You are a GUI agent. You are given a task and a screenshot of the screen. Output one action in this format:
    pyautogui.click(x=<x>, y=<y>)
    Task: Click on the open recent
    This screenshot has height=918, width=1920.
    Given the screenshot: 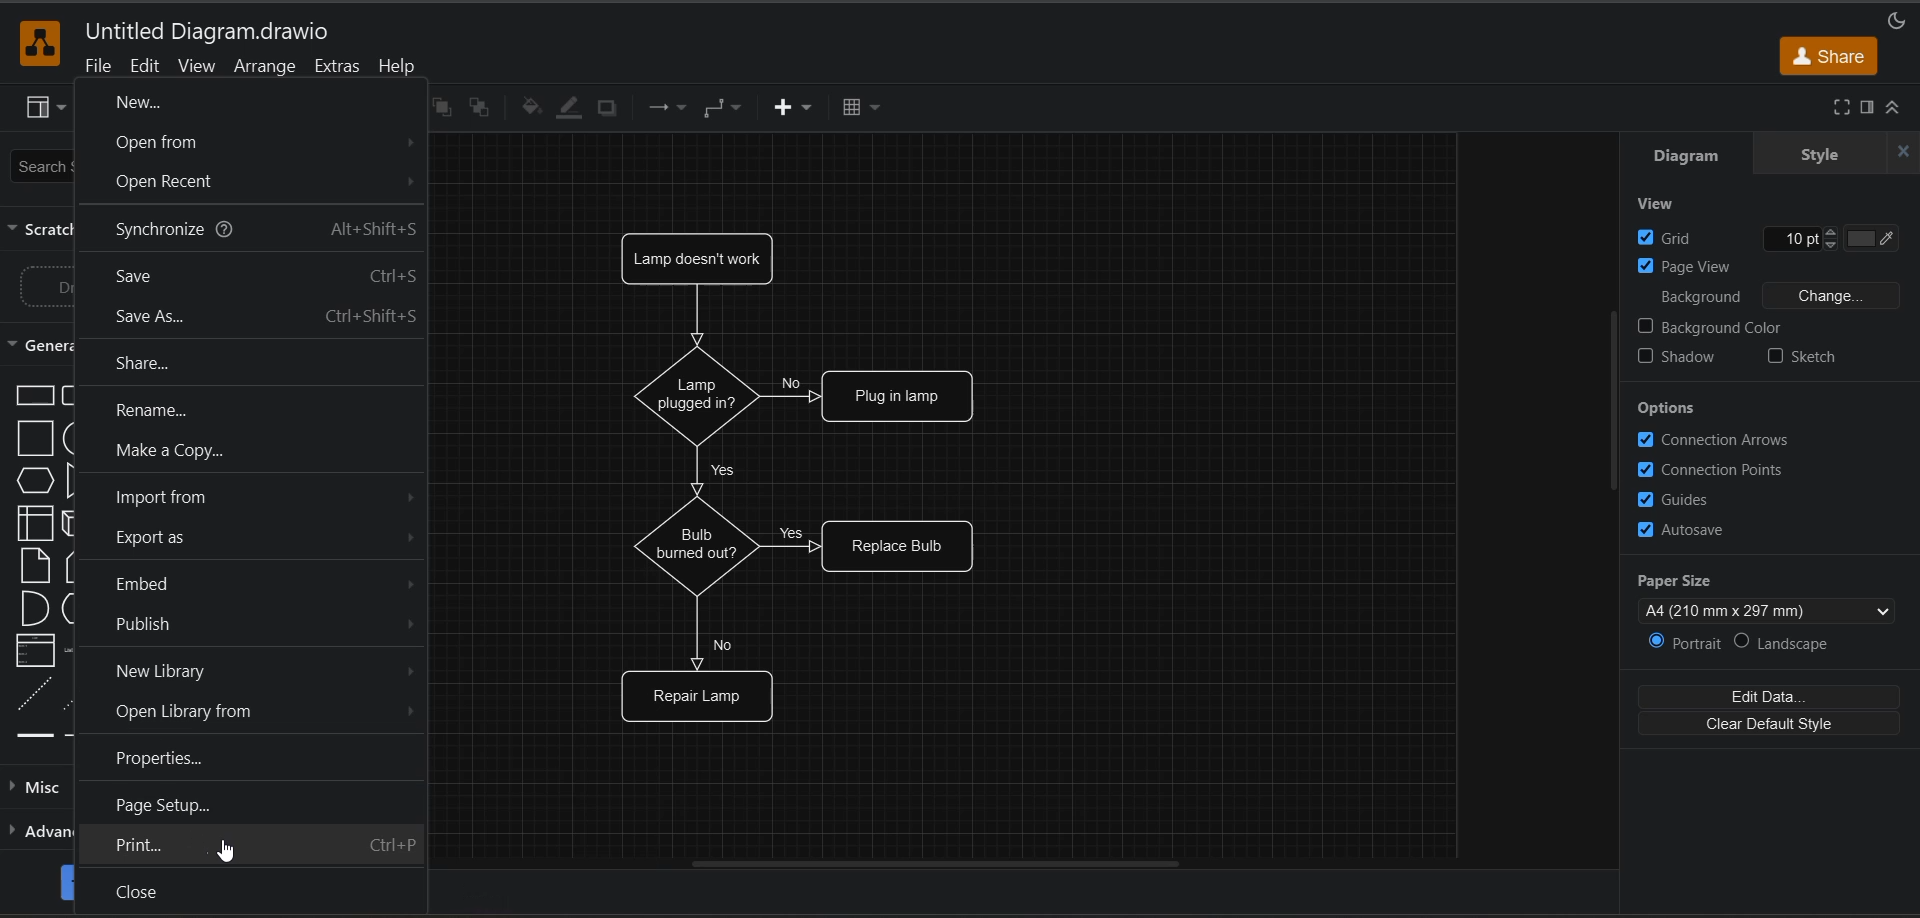 What is the action you would take?
    pyautogui.click(x=262, y=181)
    